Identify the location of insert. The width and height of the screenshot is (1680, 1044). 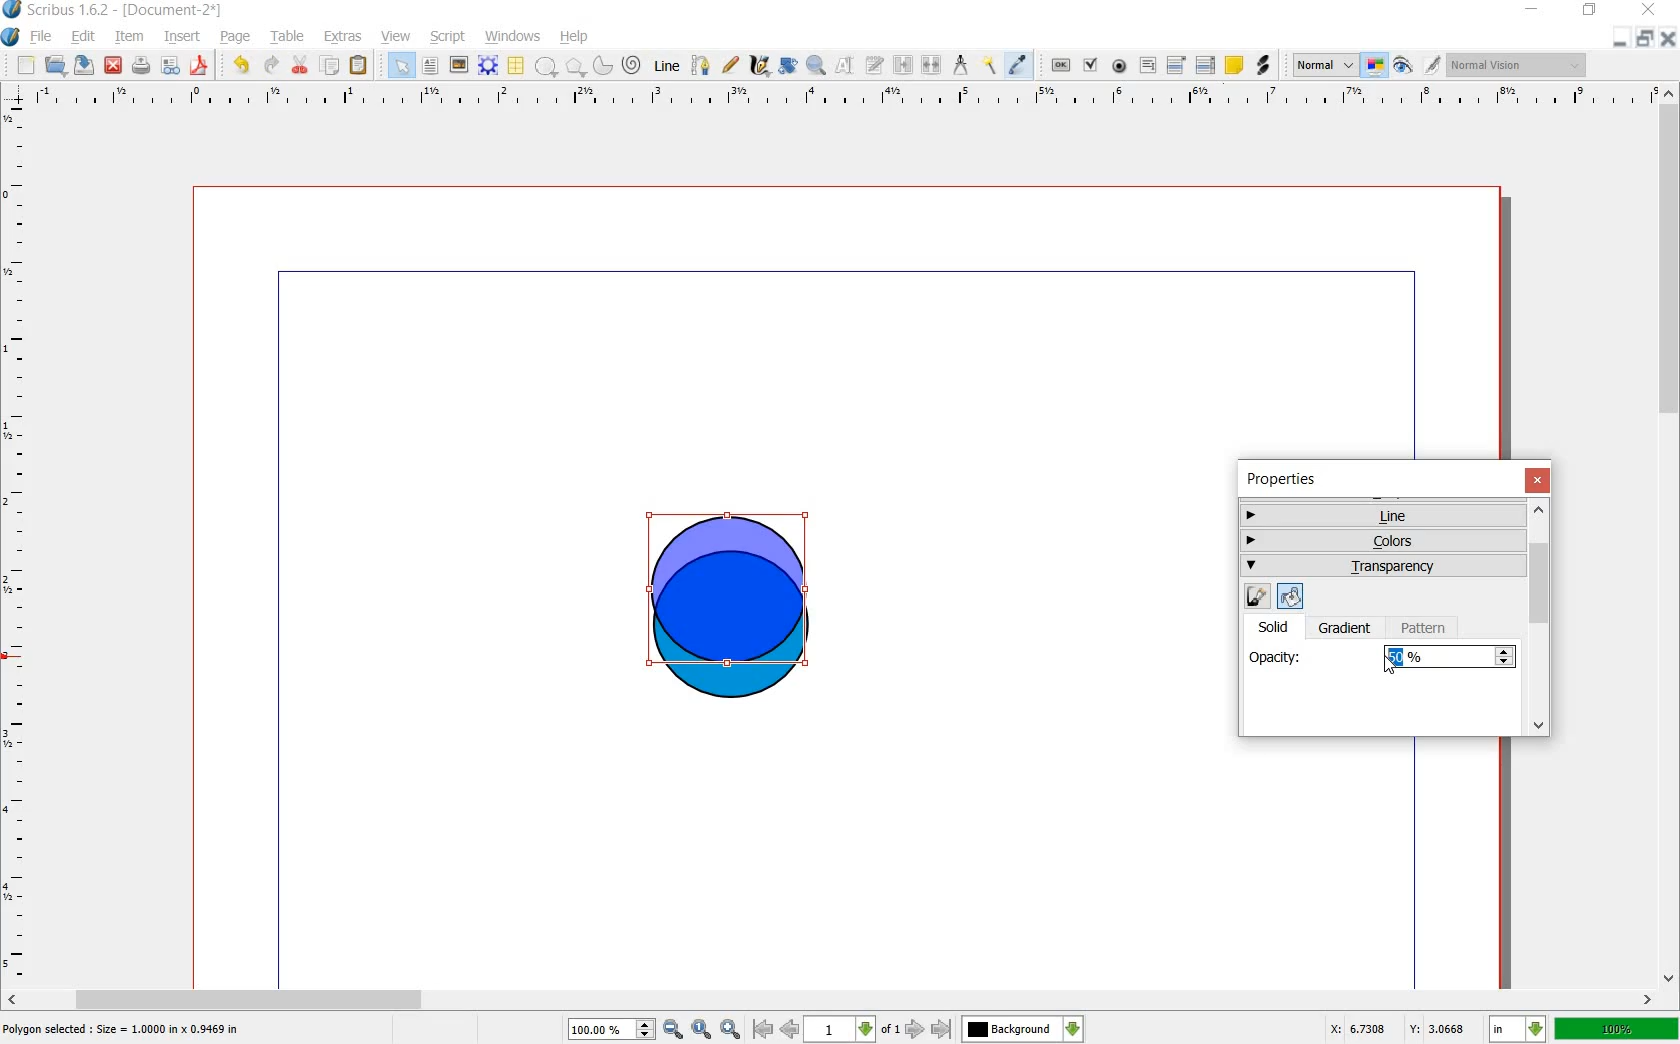
(183, 38).